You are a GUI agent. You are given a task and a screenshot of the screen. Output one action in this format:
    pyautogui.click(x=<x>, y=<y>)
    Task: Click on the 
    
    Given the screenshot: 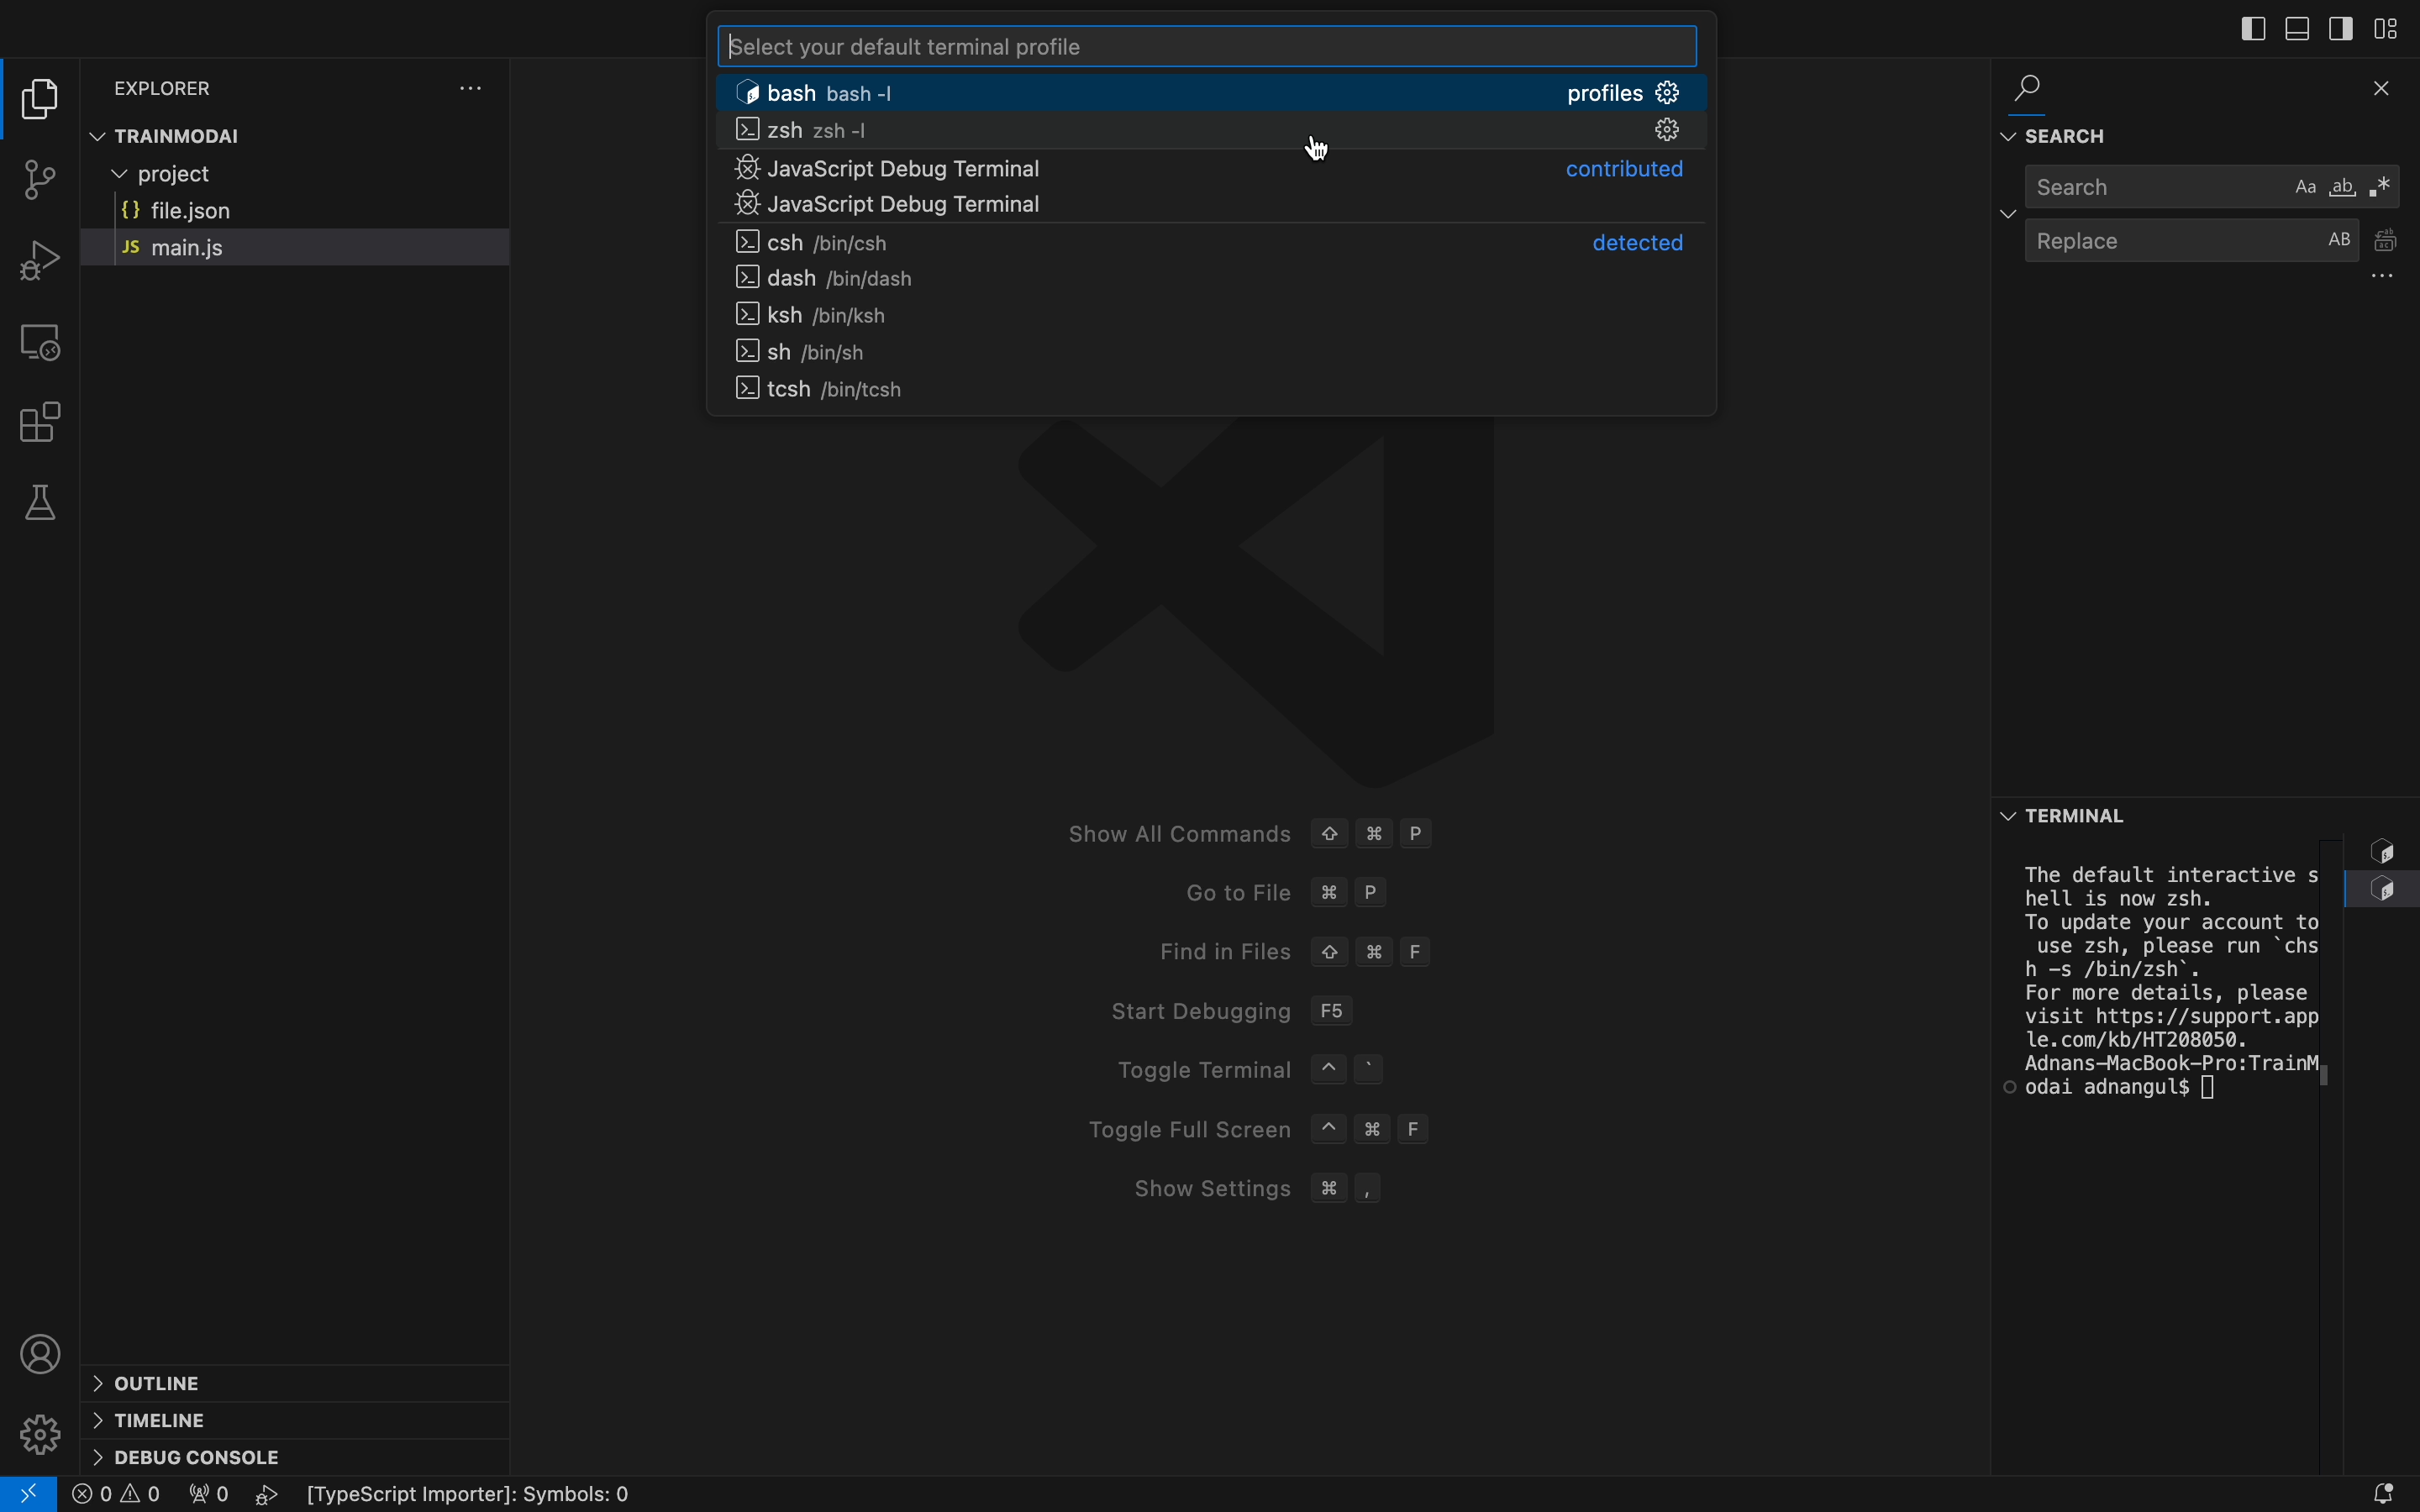 What is the action you would take?
    pyautogui.click(x=2376, y=849)
    